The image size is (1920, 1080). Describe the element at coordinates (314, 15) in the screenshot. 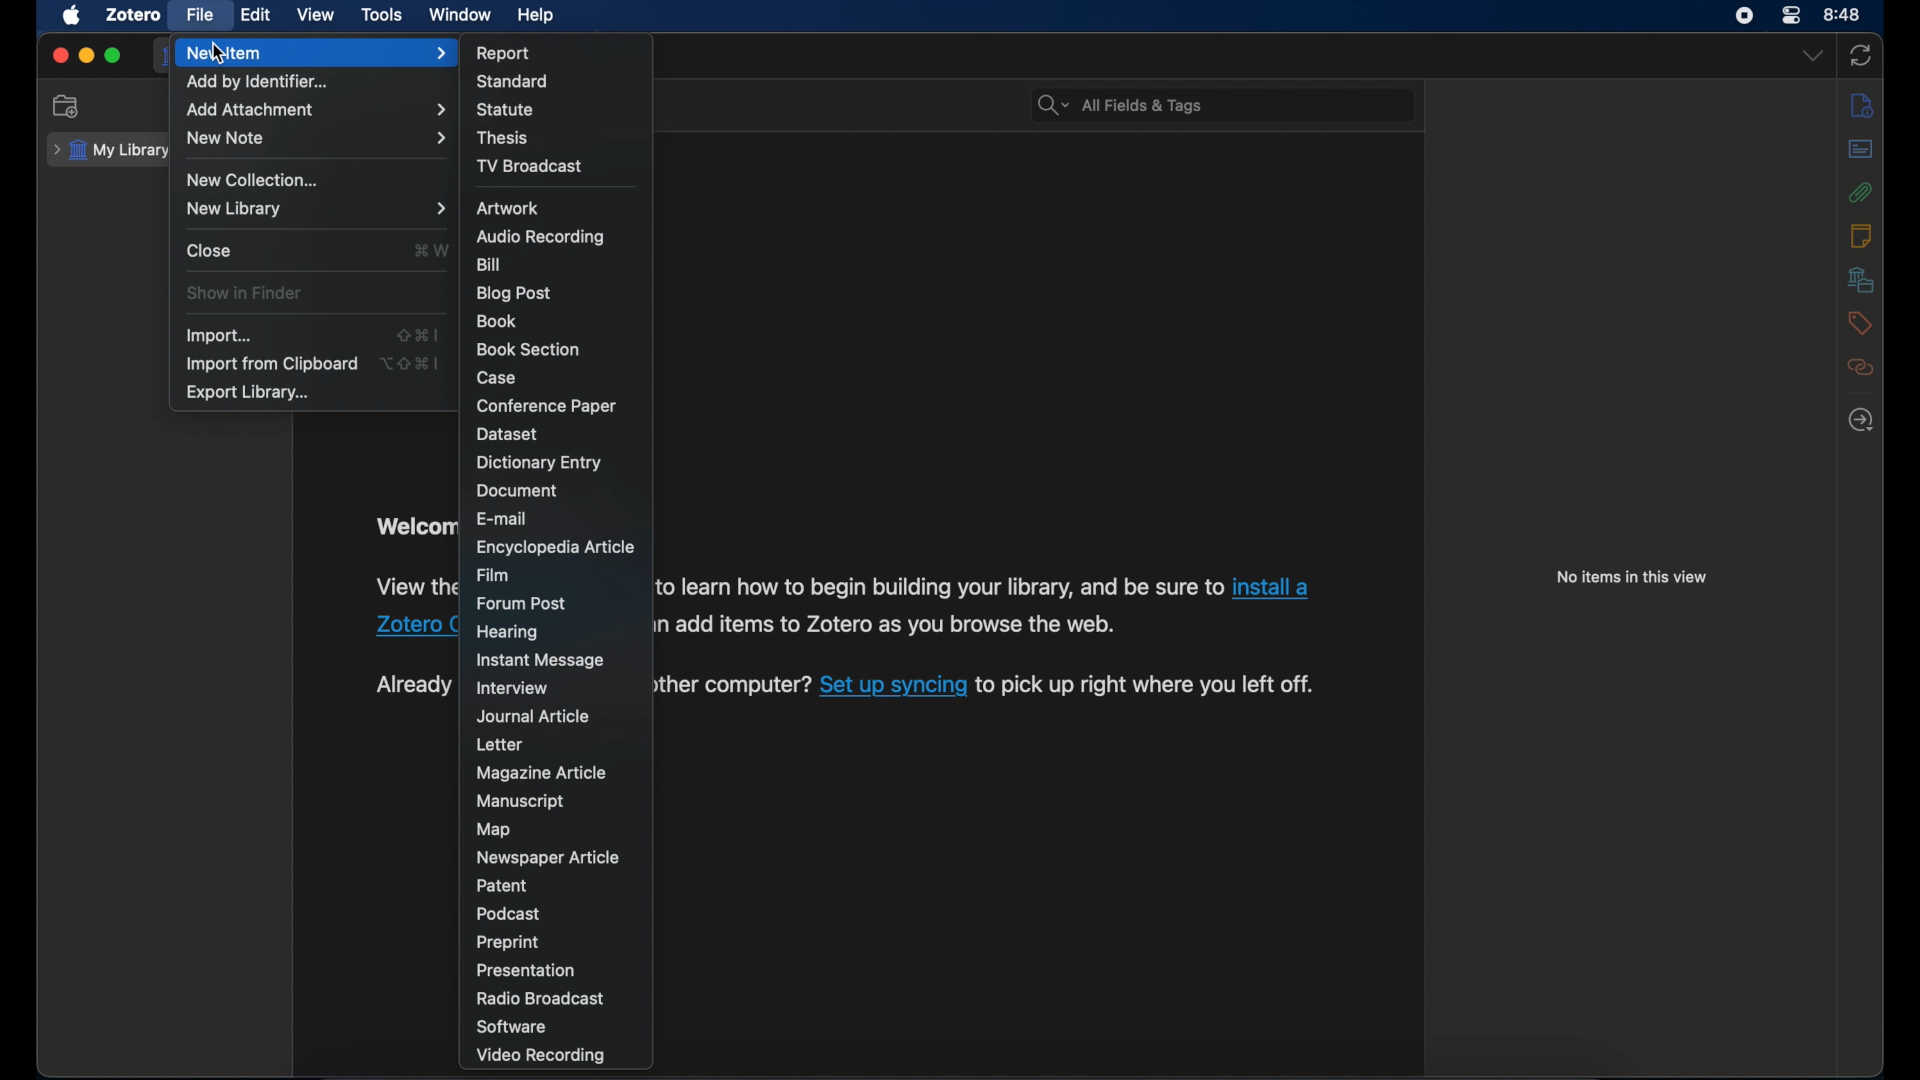

I see `view` at that location.